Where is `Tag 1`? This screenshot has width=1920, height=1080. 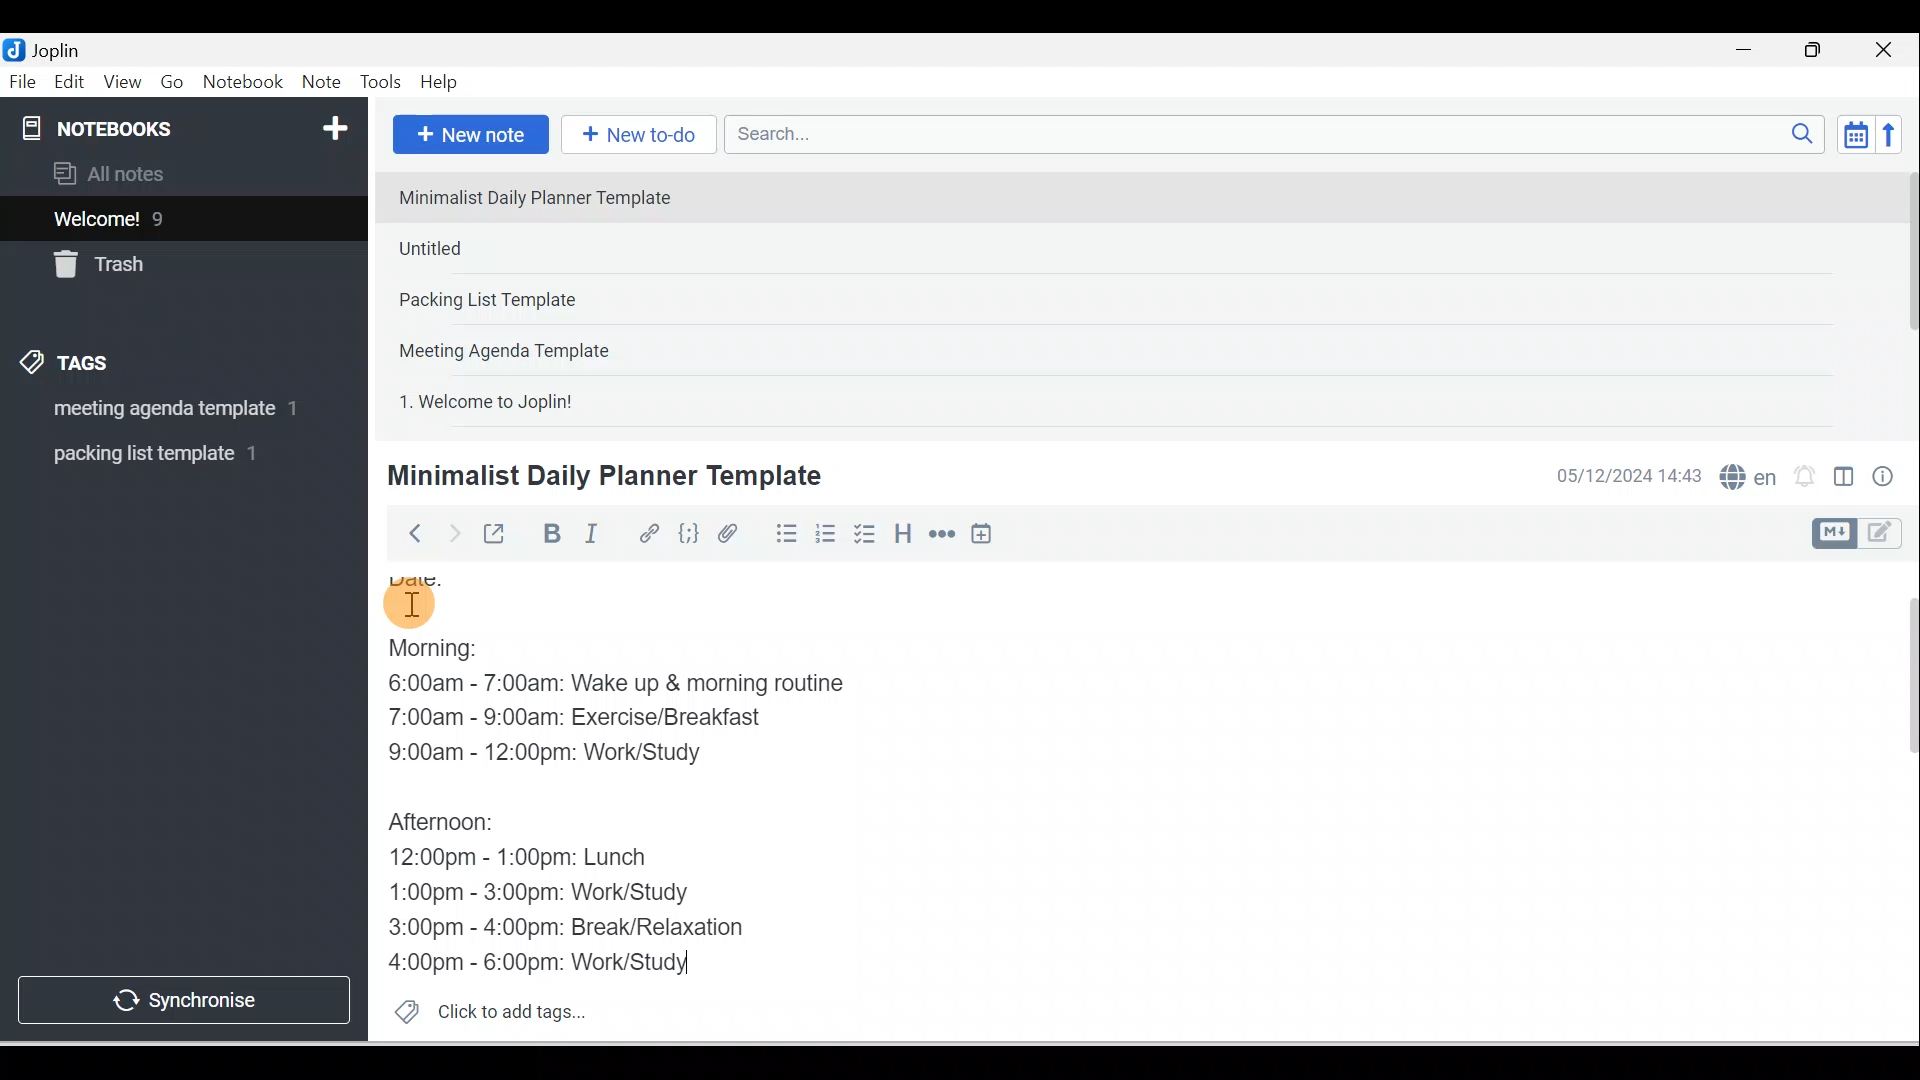 Tag 1 is located at coordinates (157, 410).